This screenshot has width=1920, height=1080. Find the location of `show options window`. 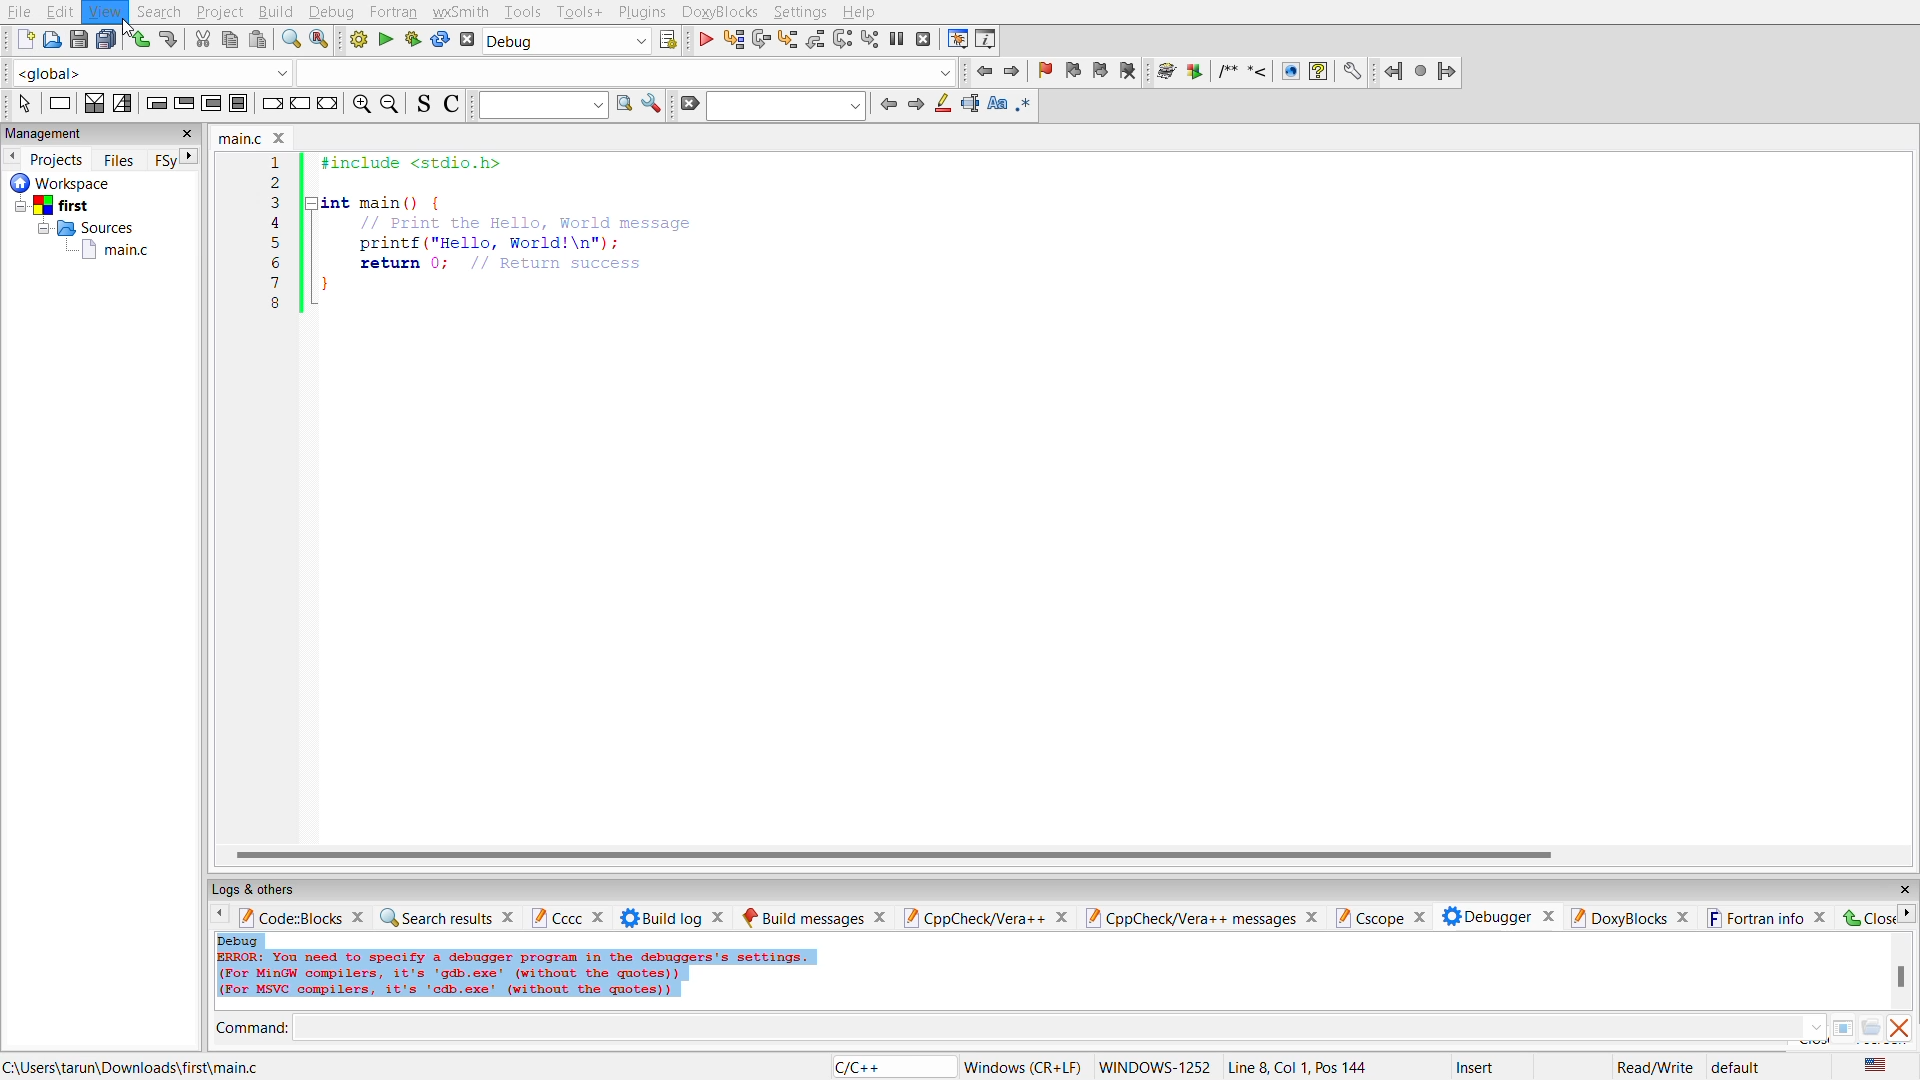

show options window is located at coordinates (653, 106).